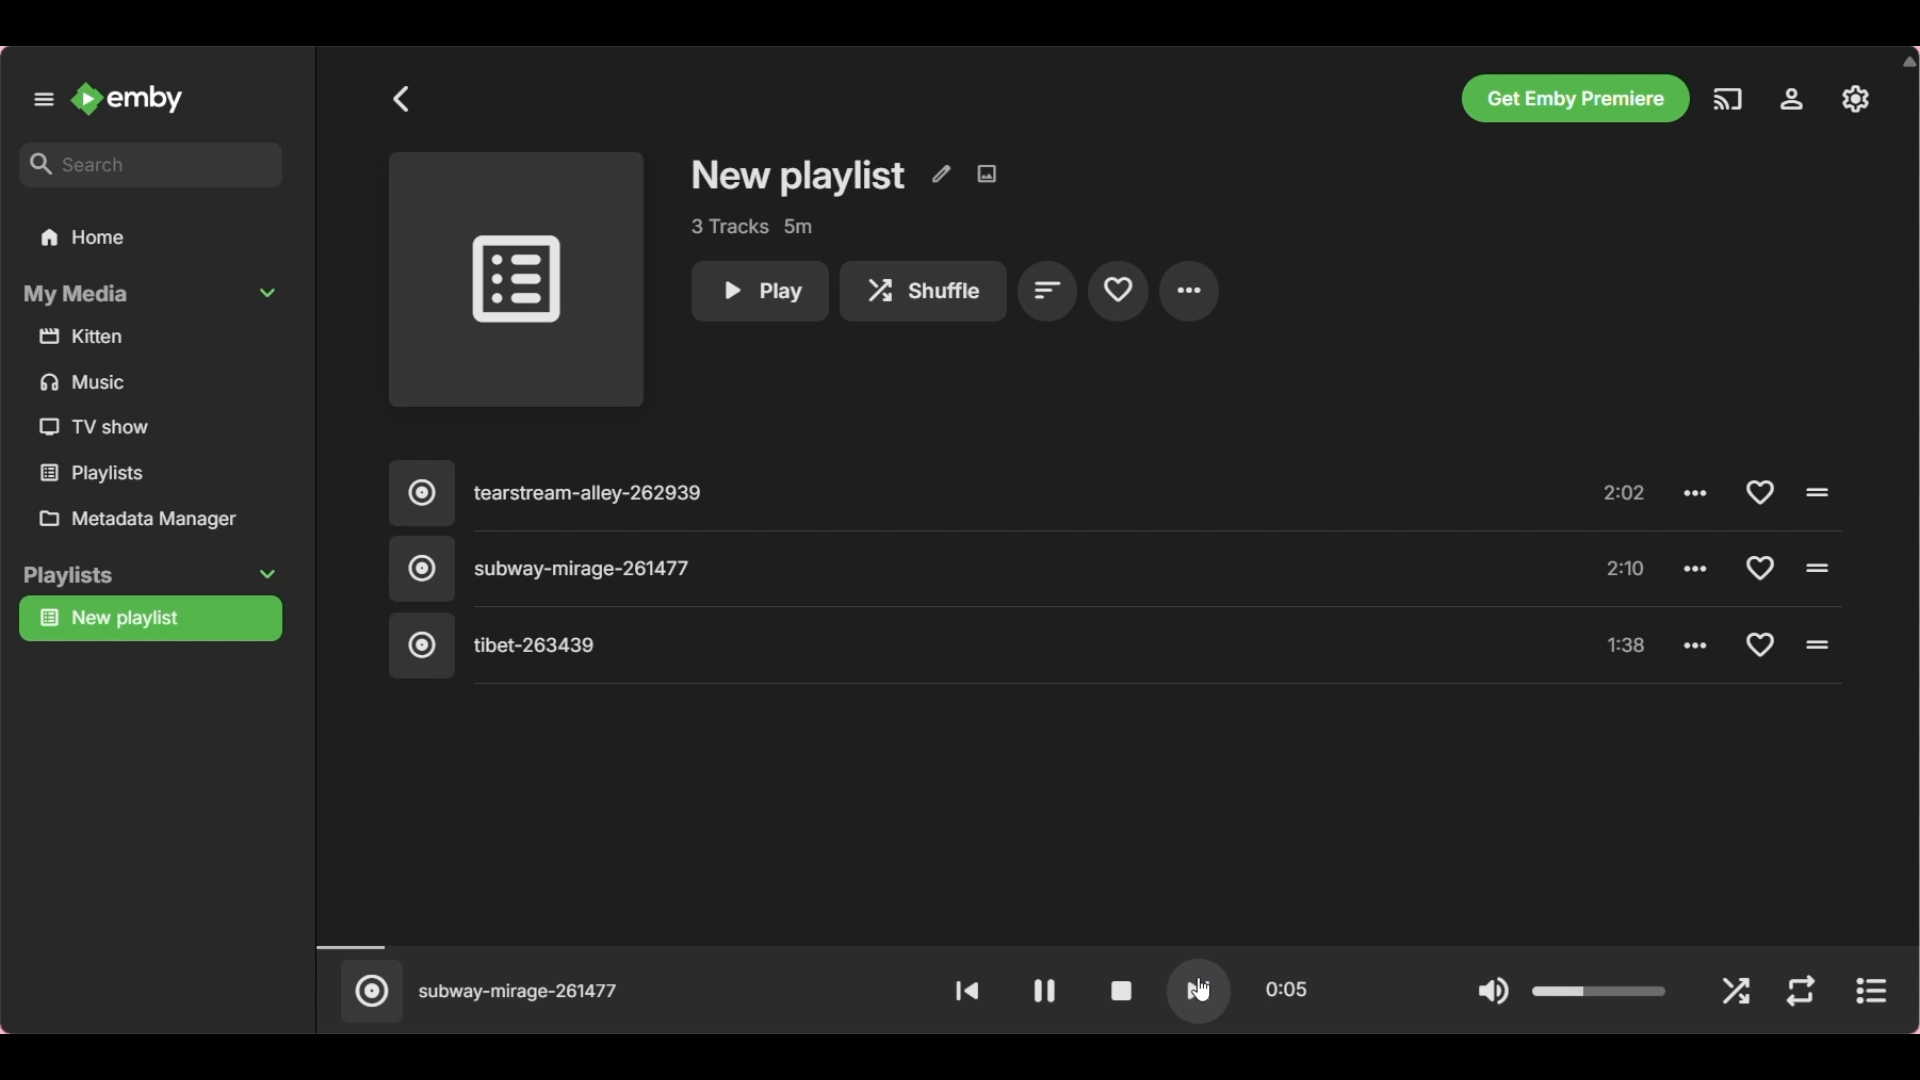  What do you see at coordinates (1870, 990) in the screenshot?
I see ` play current song separately` at bounding box center [1870, 990].